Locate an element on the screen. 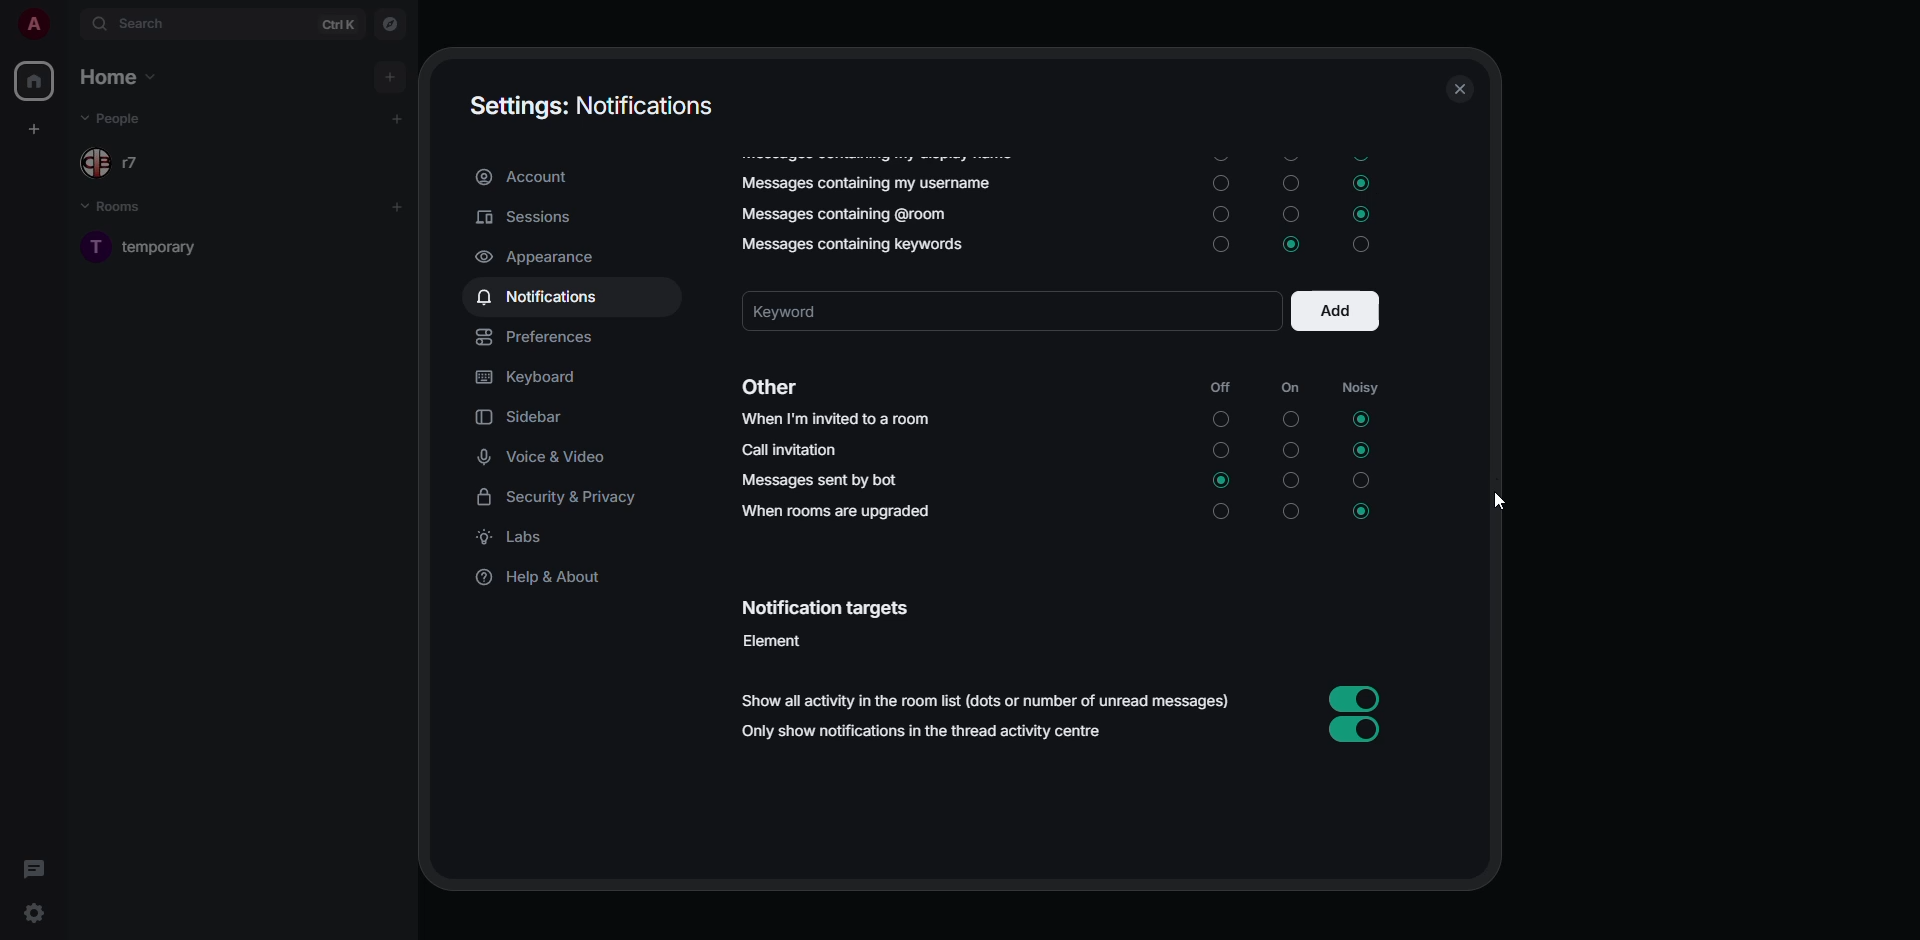  home is located at coordinates (122, 78).